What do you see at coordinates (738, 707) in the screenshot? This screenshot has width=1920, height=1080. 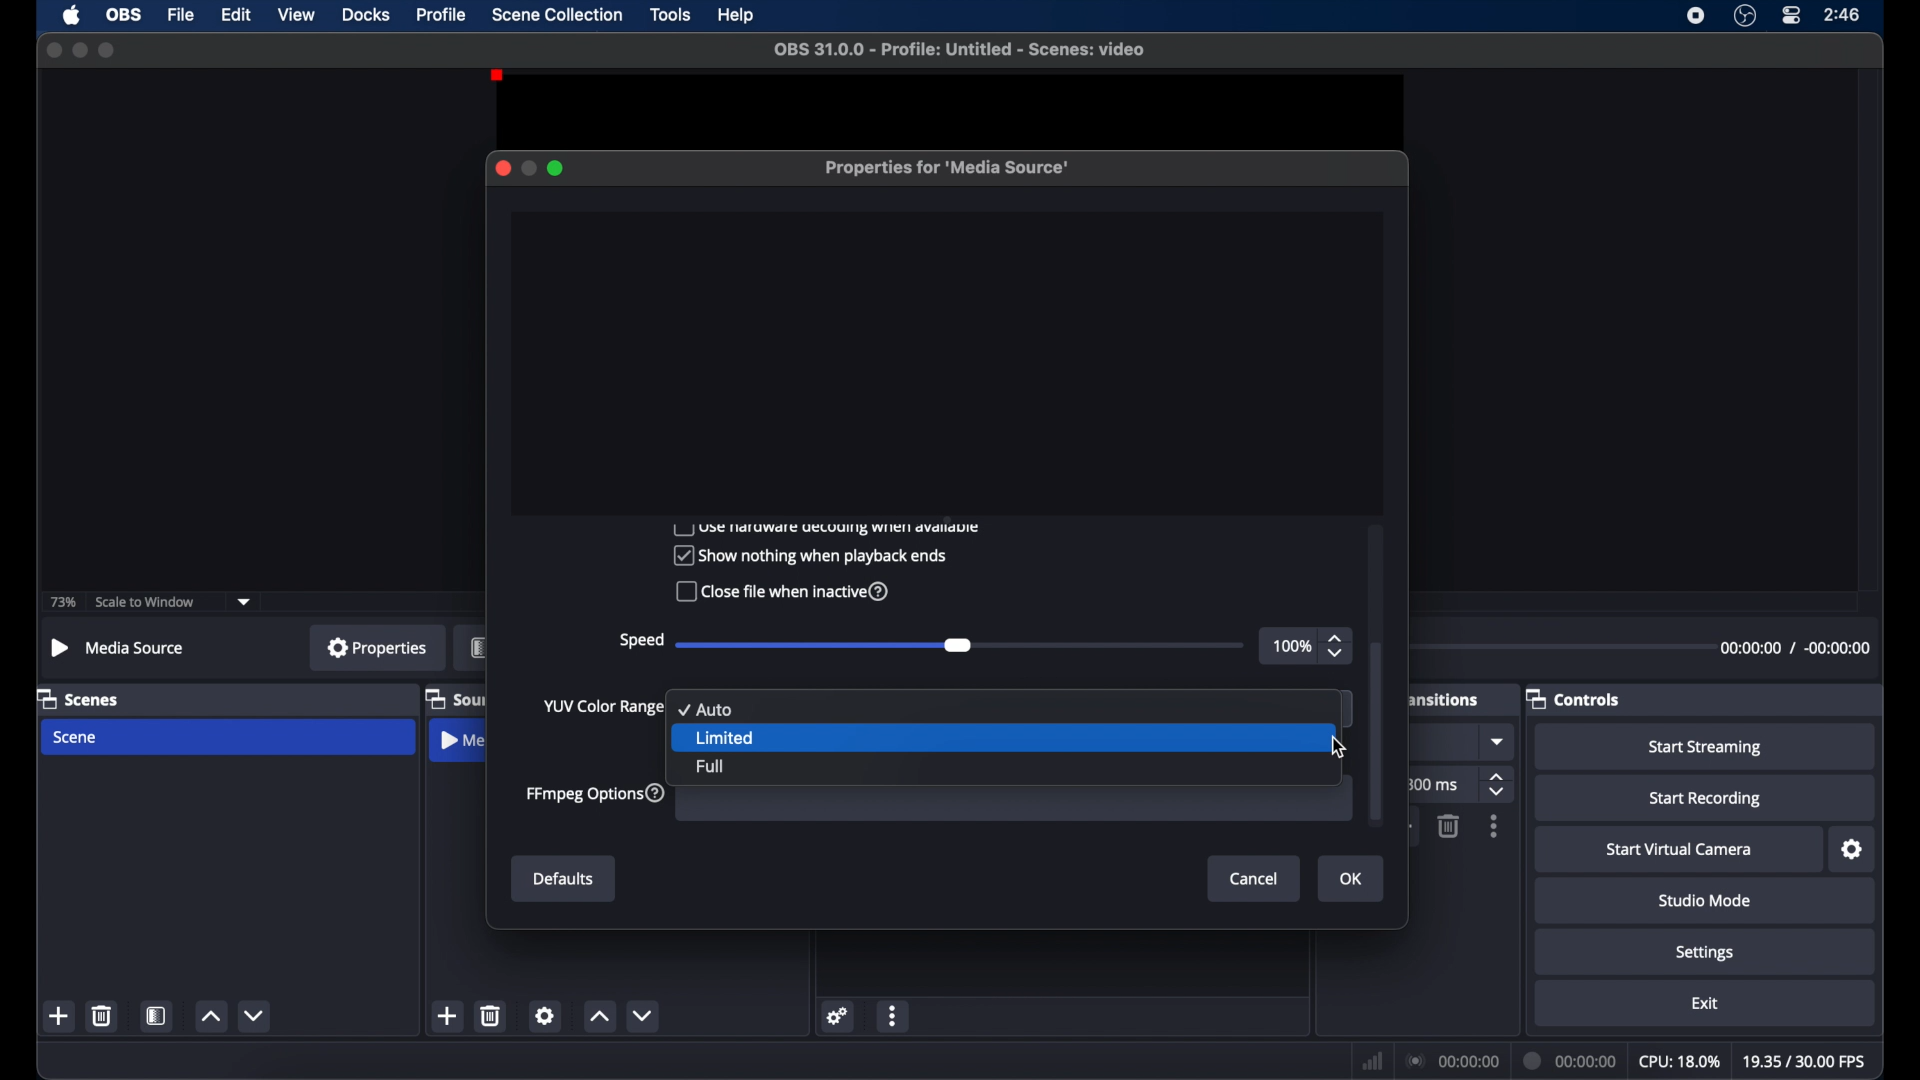 I see `auto` at bounding box center [738, 707].